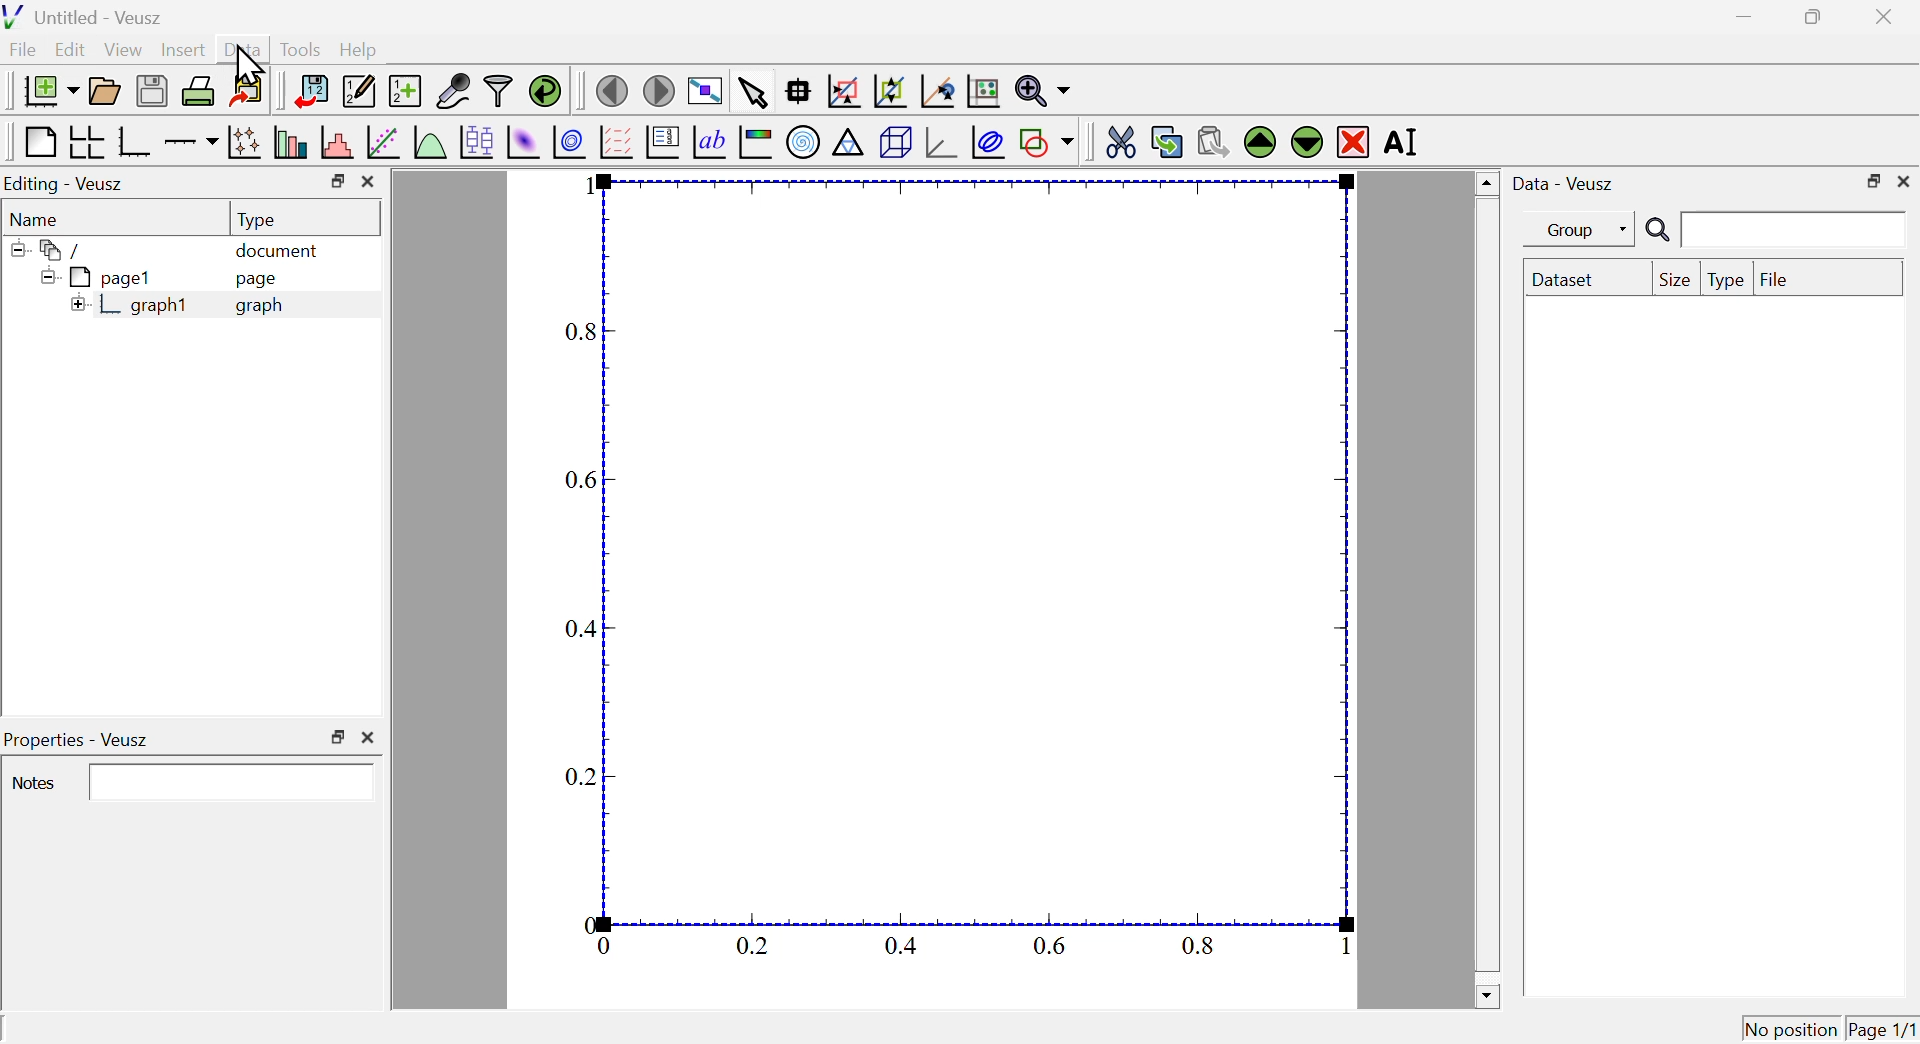  Describe the element at coordinates (125, 49) in the screenshot. I see `view` at that location.